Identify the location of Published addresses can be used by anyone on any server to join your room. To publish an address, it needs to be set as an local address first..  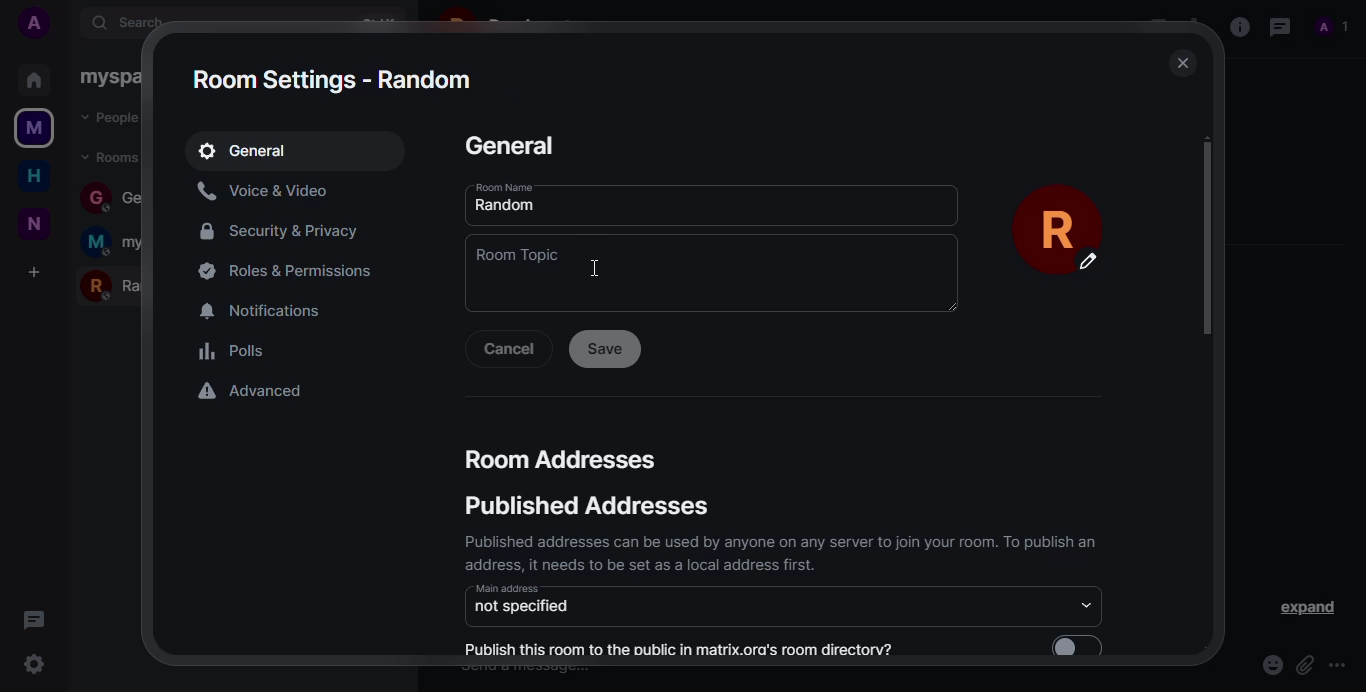
(778, 553).